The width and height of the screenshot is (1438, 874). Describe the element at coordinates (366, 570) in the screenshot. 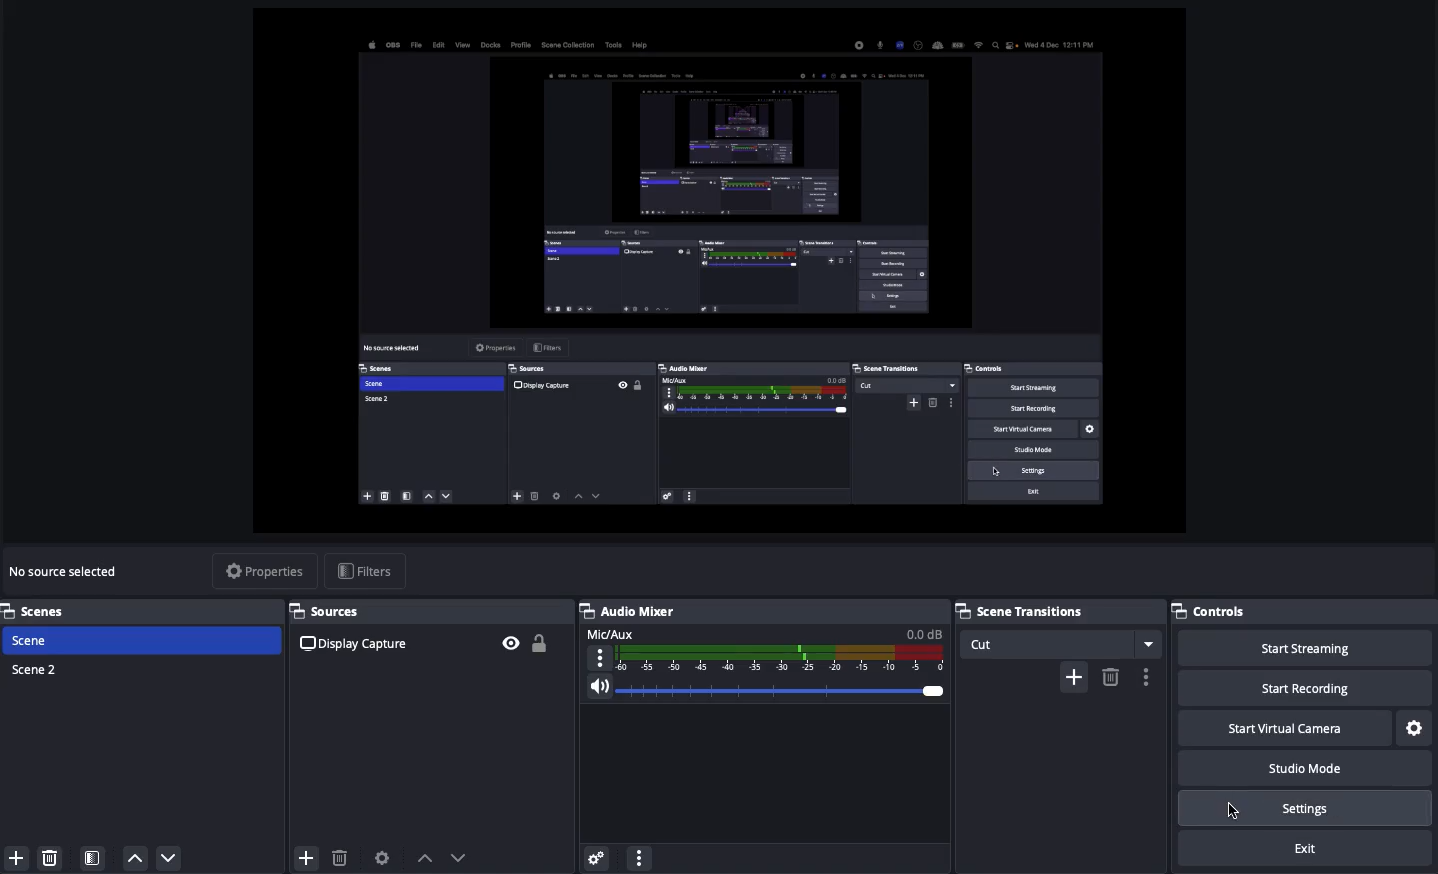

I see `Filters` at that location.